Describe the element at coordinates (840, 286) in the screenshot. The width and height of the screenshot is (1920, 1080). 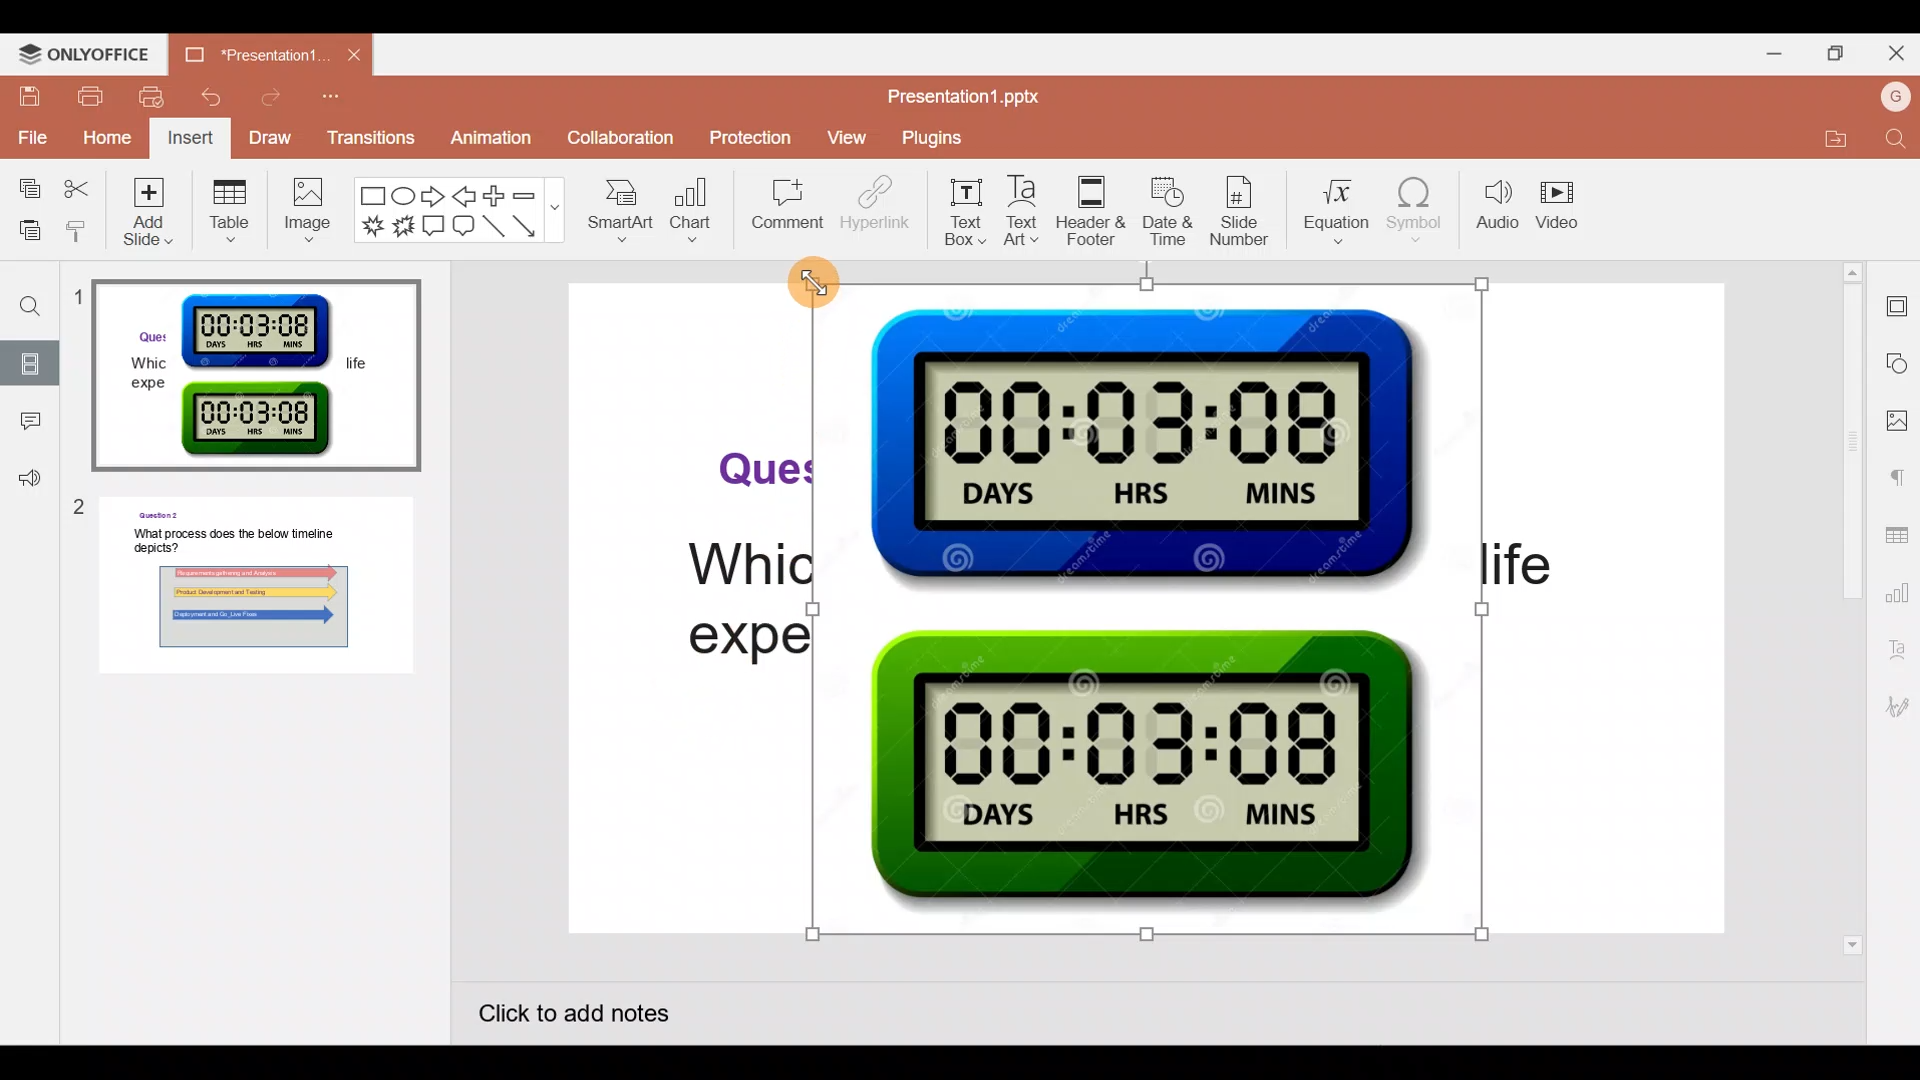
I see `Cursor on Inserted Timer Graphic` at that location.